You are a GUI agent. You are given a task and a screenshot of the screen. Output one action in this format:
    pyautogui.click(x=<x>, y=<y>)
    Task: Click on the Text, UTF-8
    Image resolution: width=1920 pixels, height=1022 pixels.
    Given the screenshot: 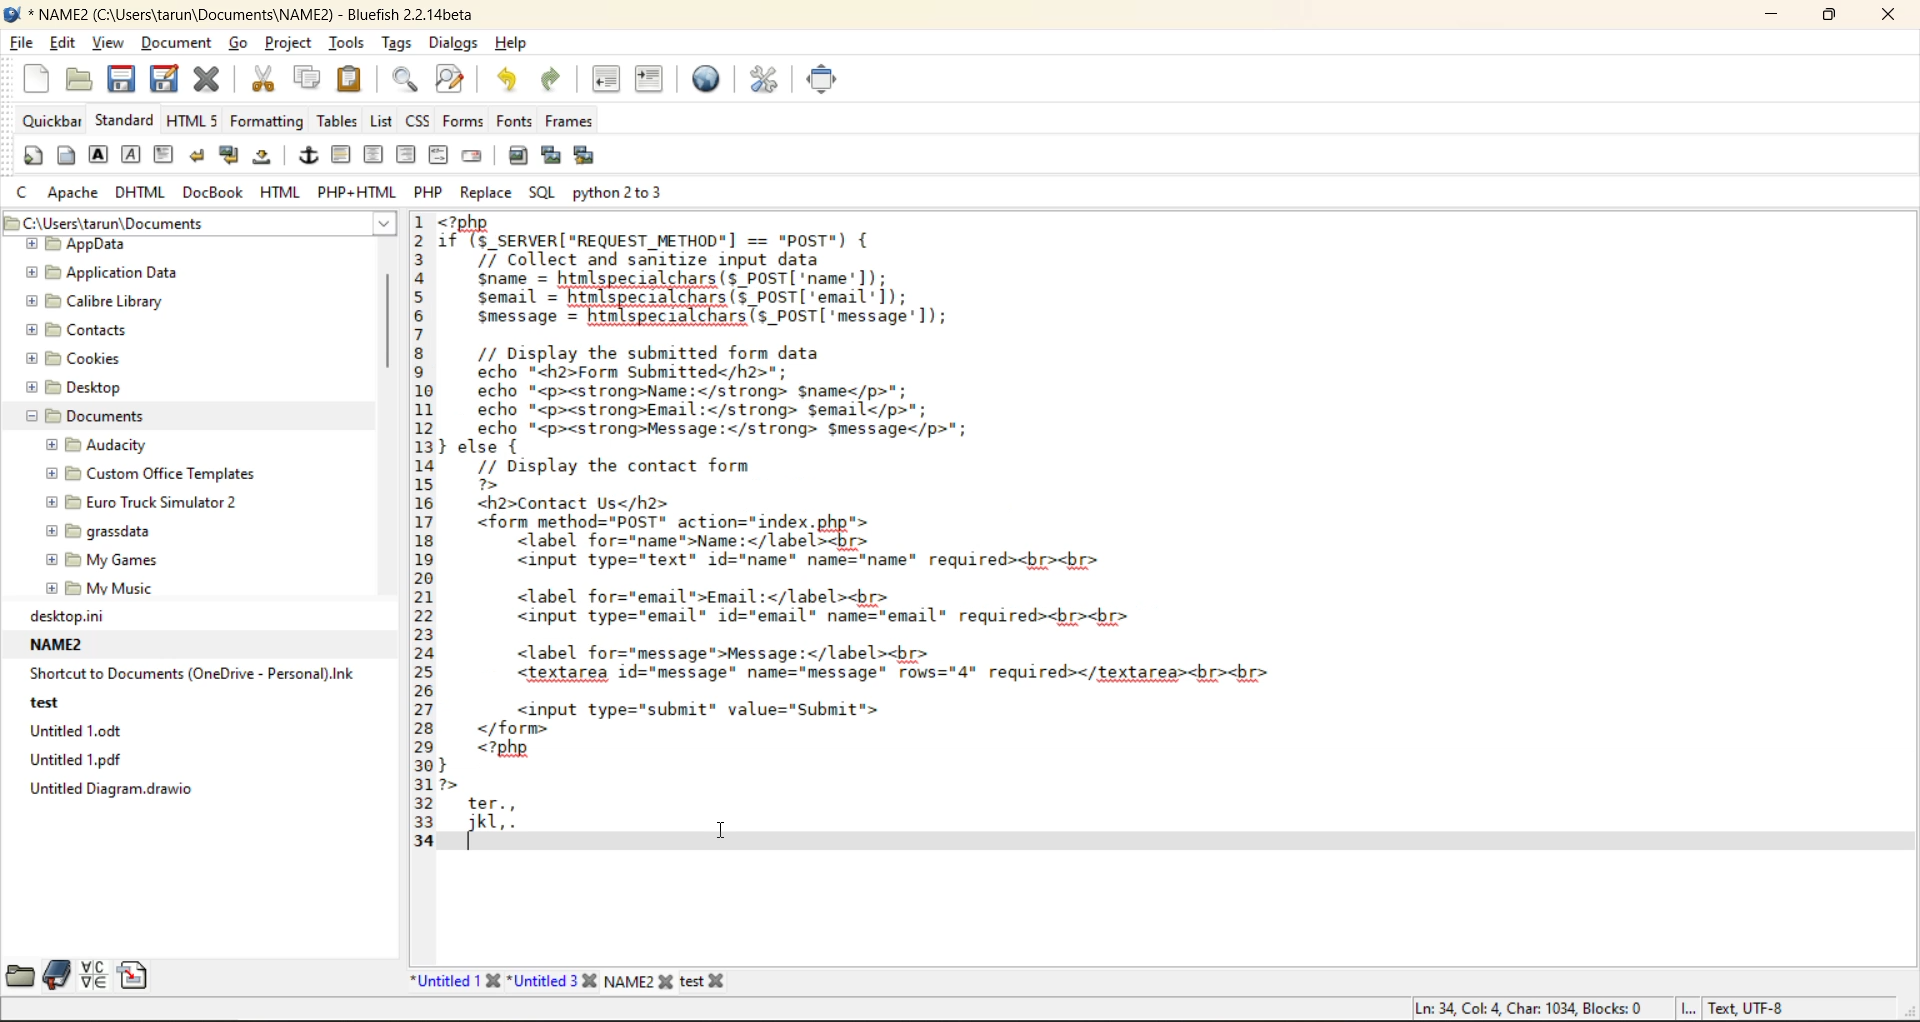 What is the action you would take?
    pyautogui.click(x=1735, y=1009)
    